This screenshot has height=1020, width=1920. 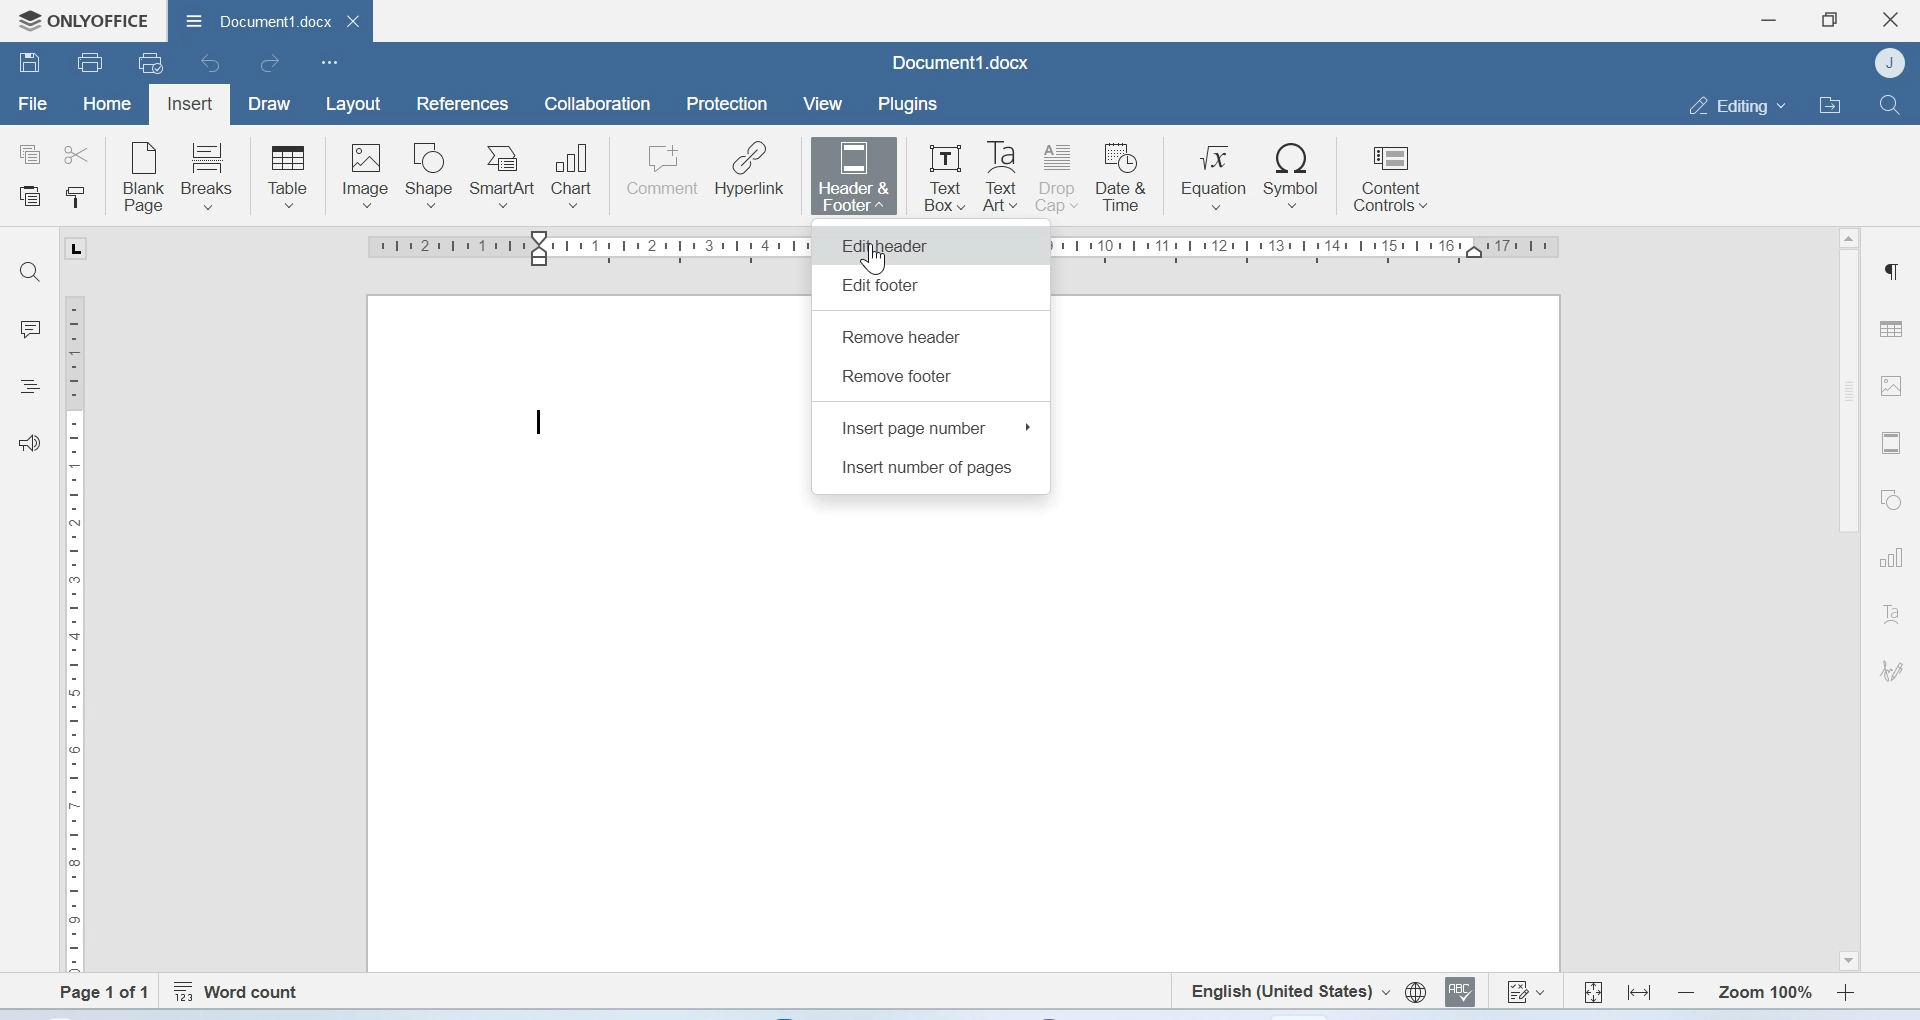 What do you see at coordinates (1732, 104) in the screenshot?
I see `Editing` at bounding box center [1732, 104].